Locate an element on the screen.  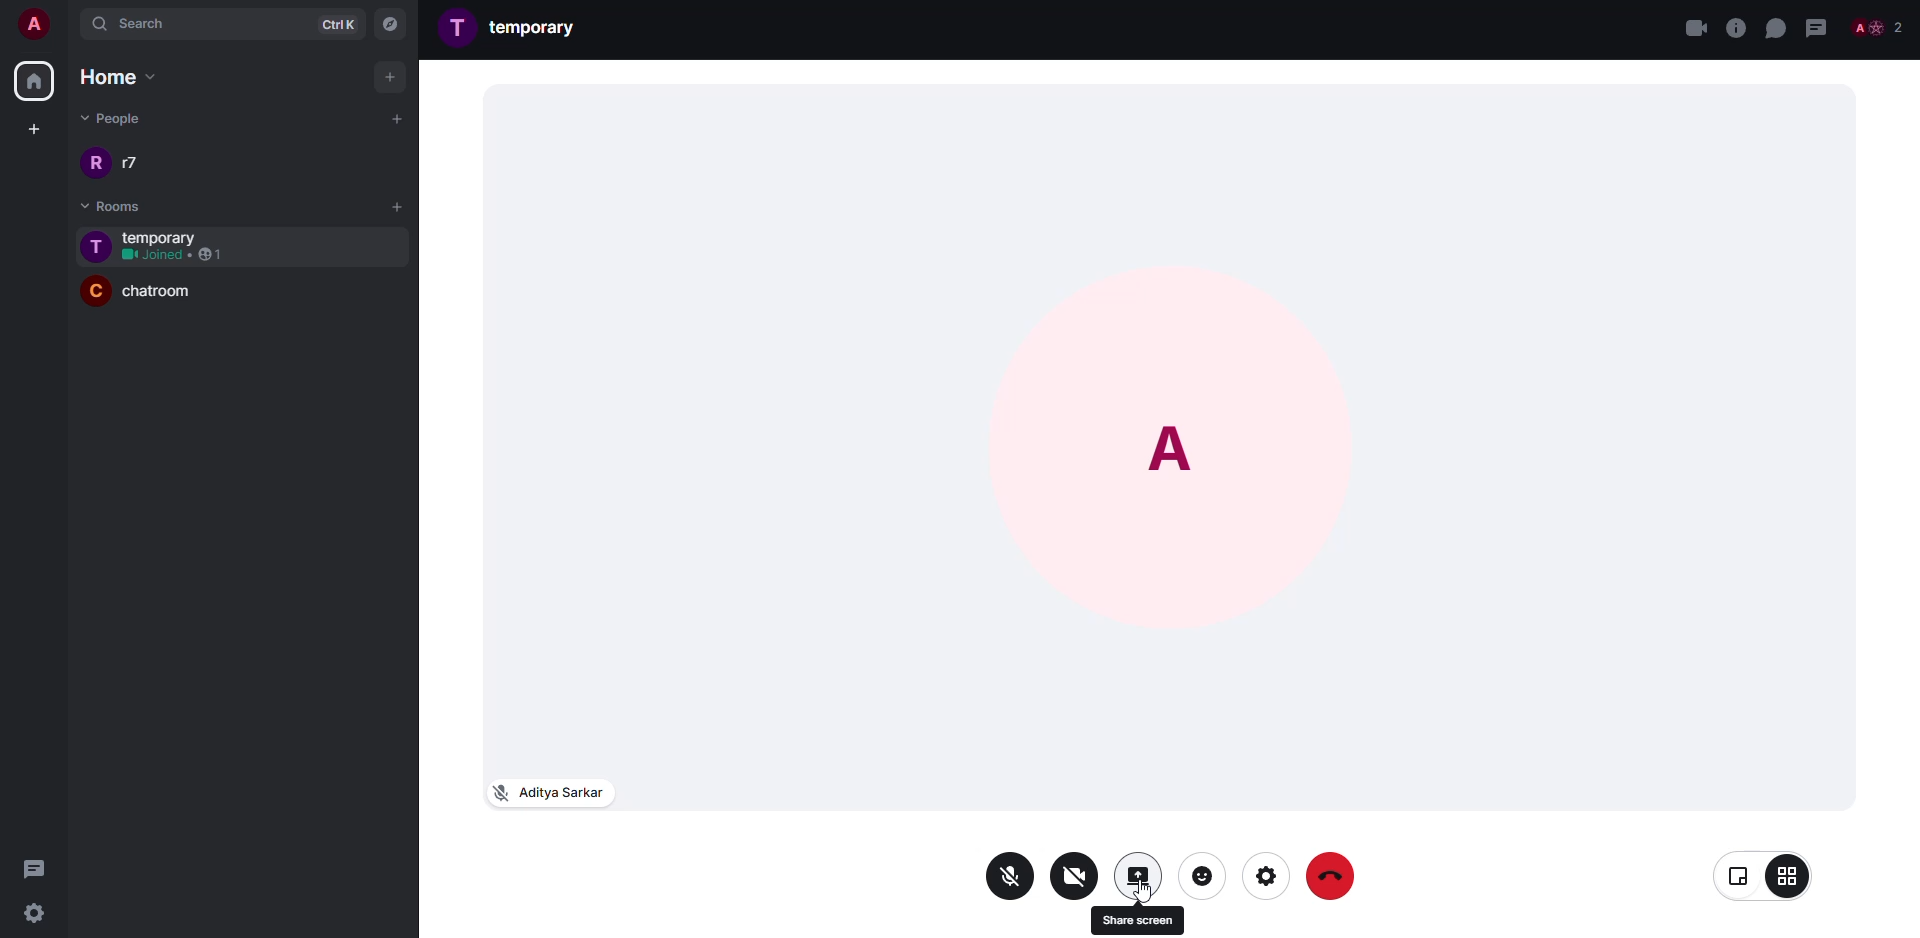
1 joined is located at coordinates (174, 256).